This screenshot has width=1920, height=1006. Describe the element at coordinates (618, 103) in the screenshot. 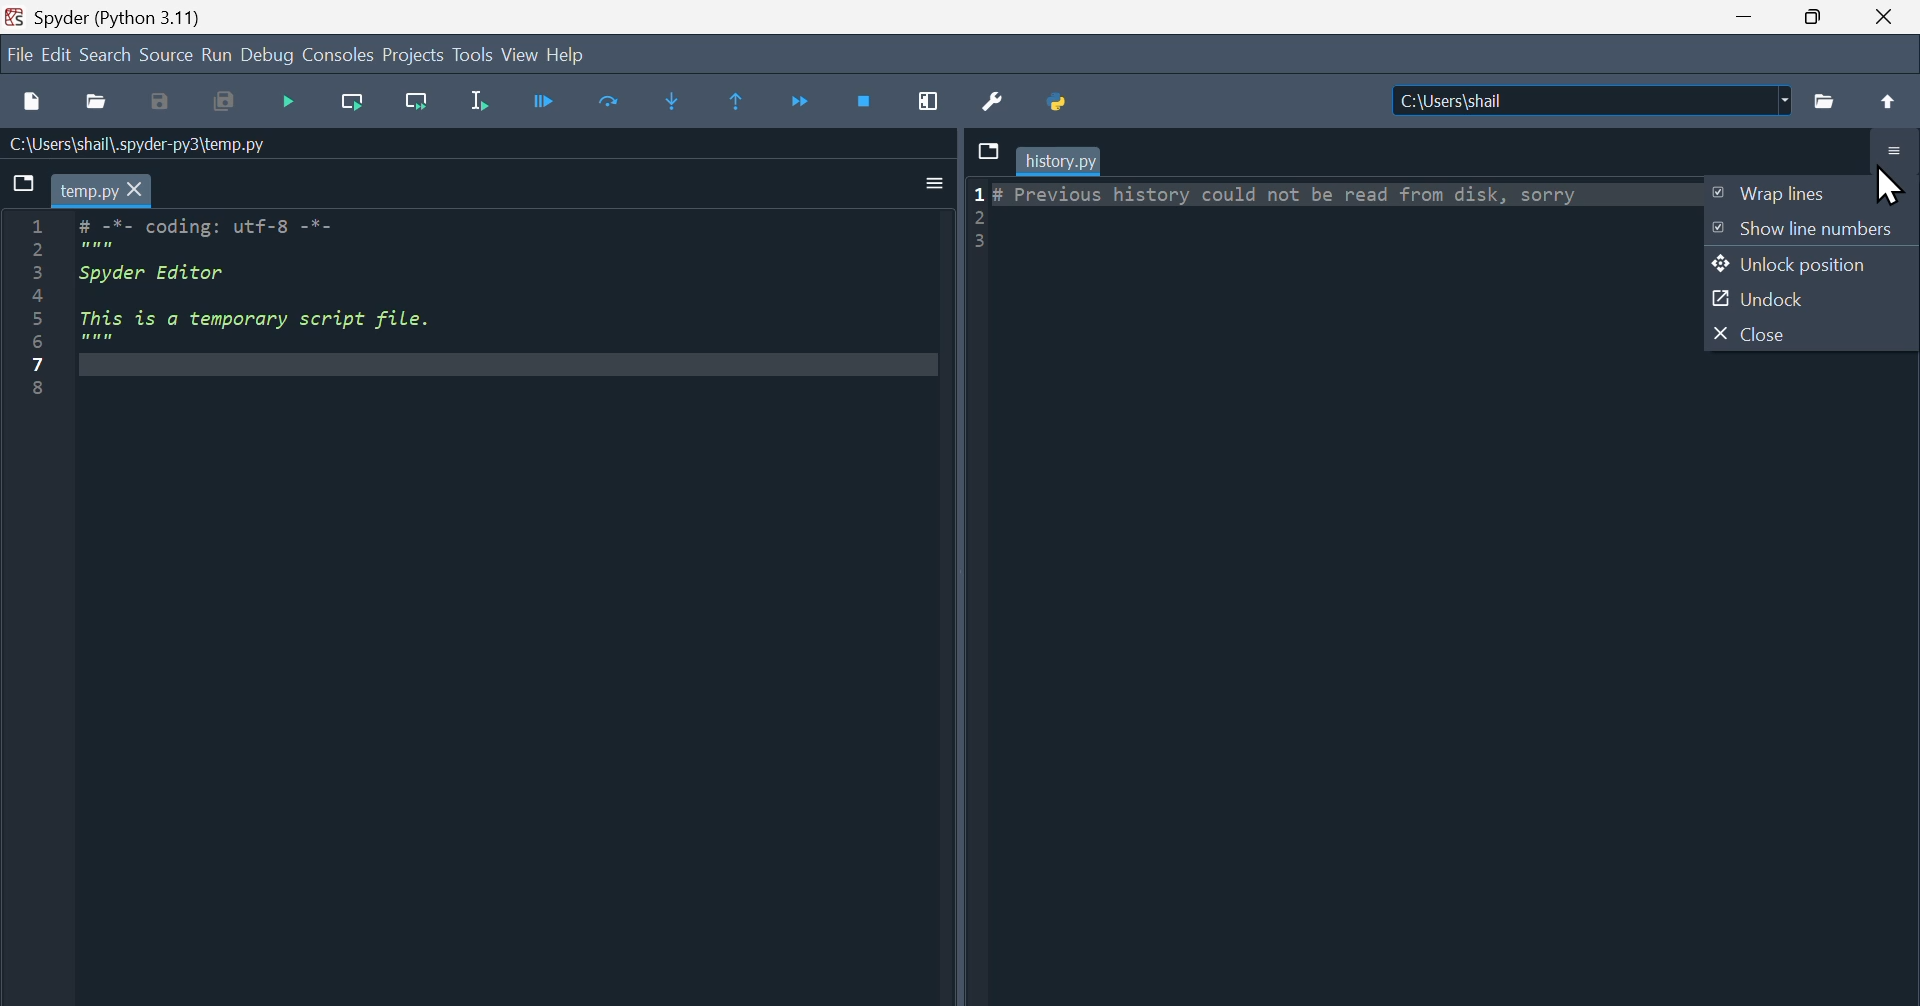

I see `Run current cell` at that location.